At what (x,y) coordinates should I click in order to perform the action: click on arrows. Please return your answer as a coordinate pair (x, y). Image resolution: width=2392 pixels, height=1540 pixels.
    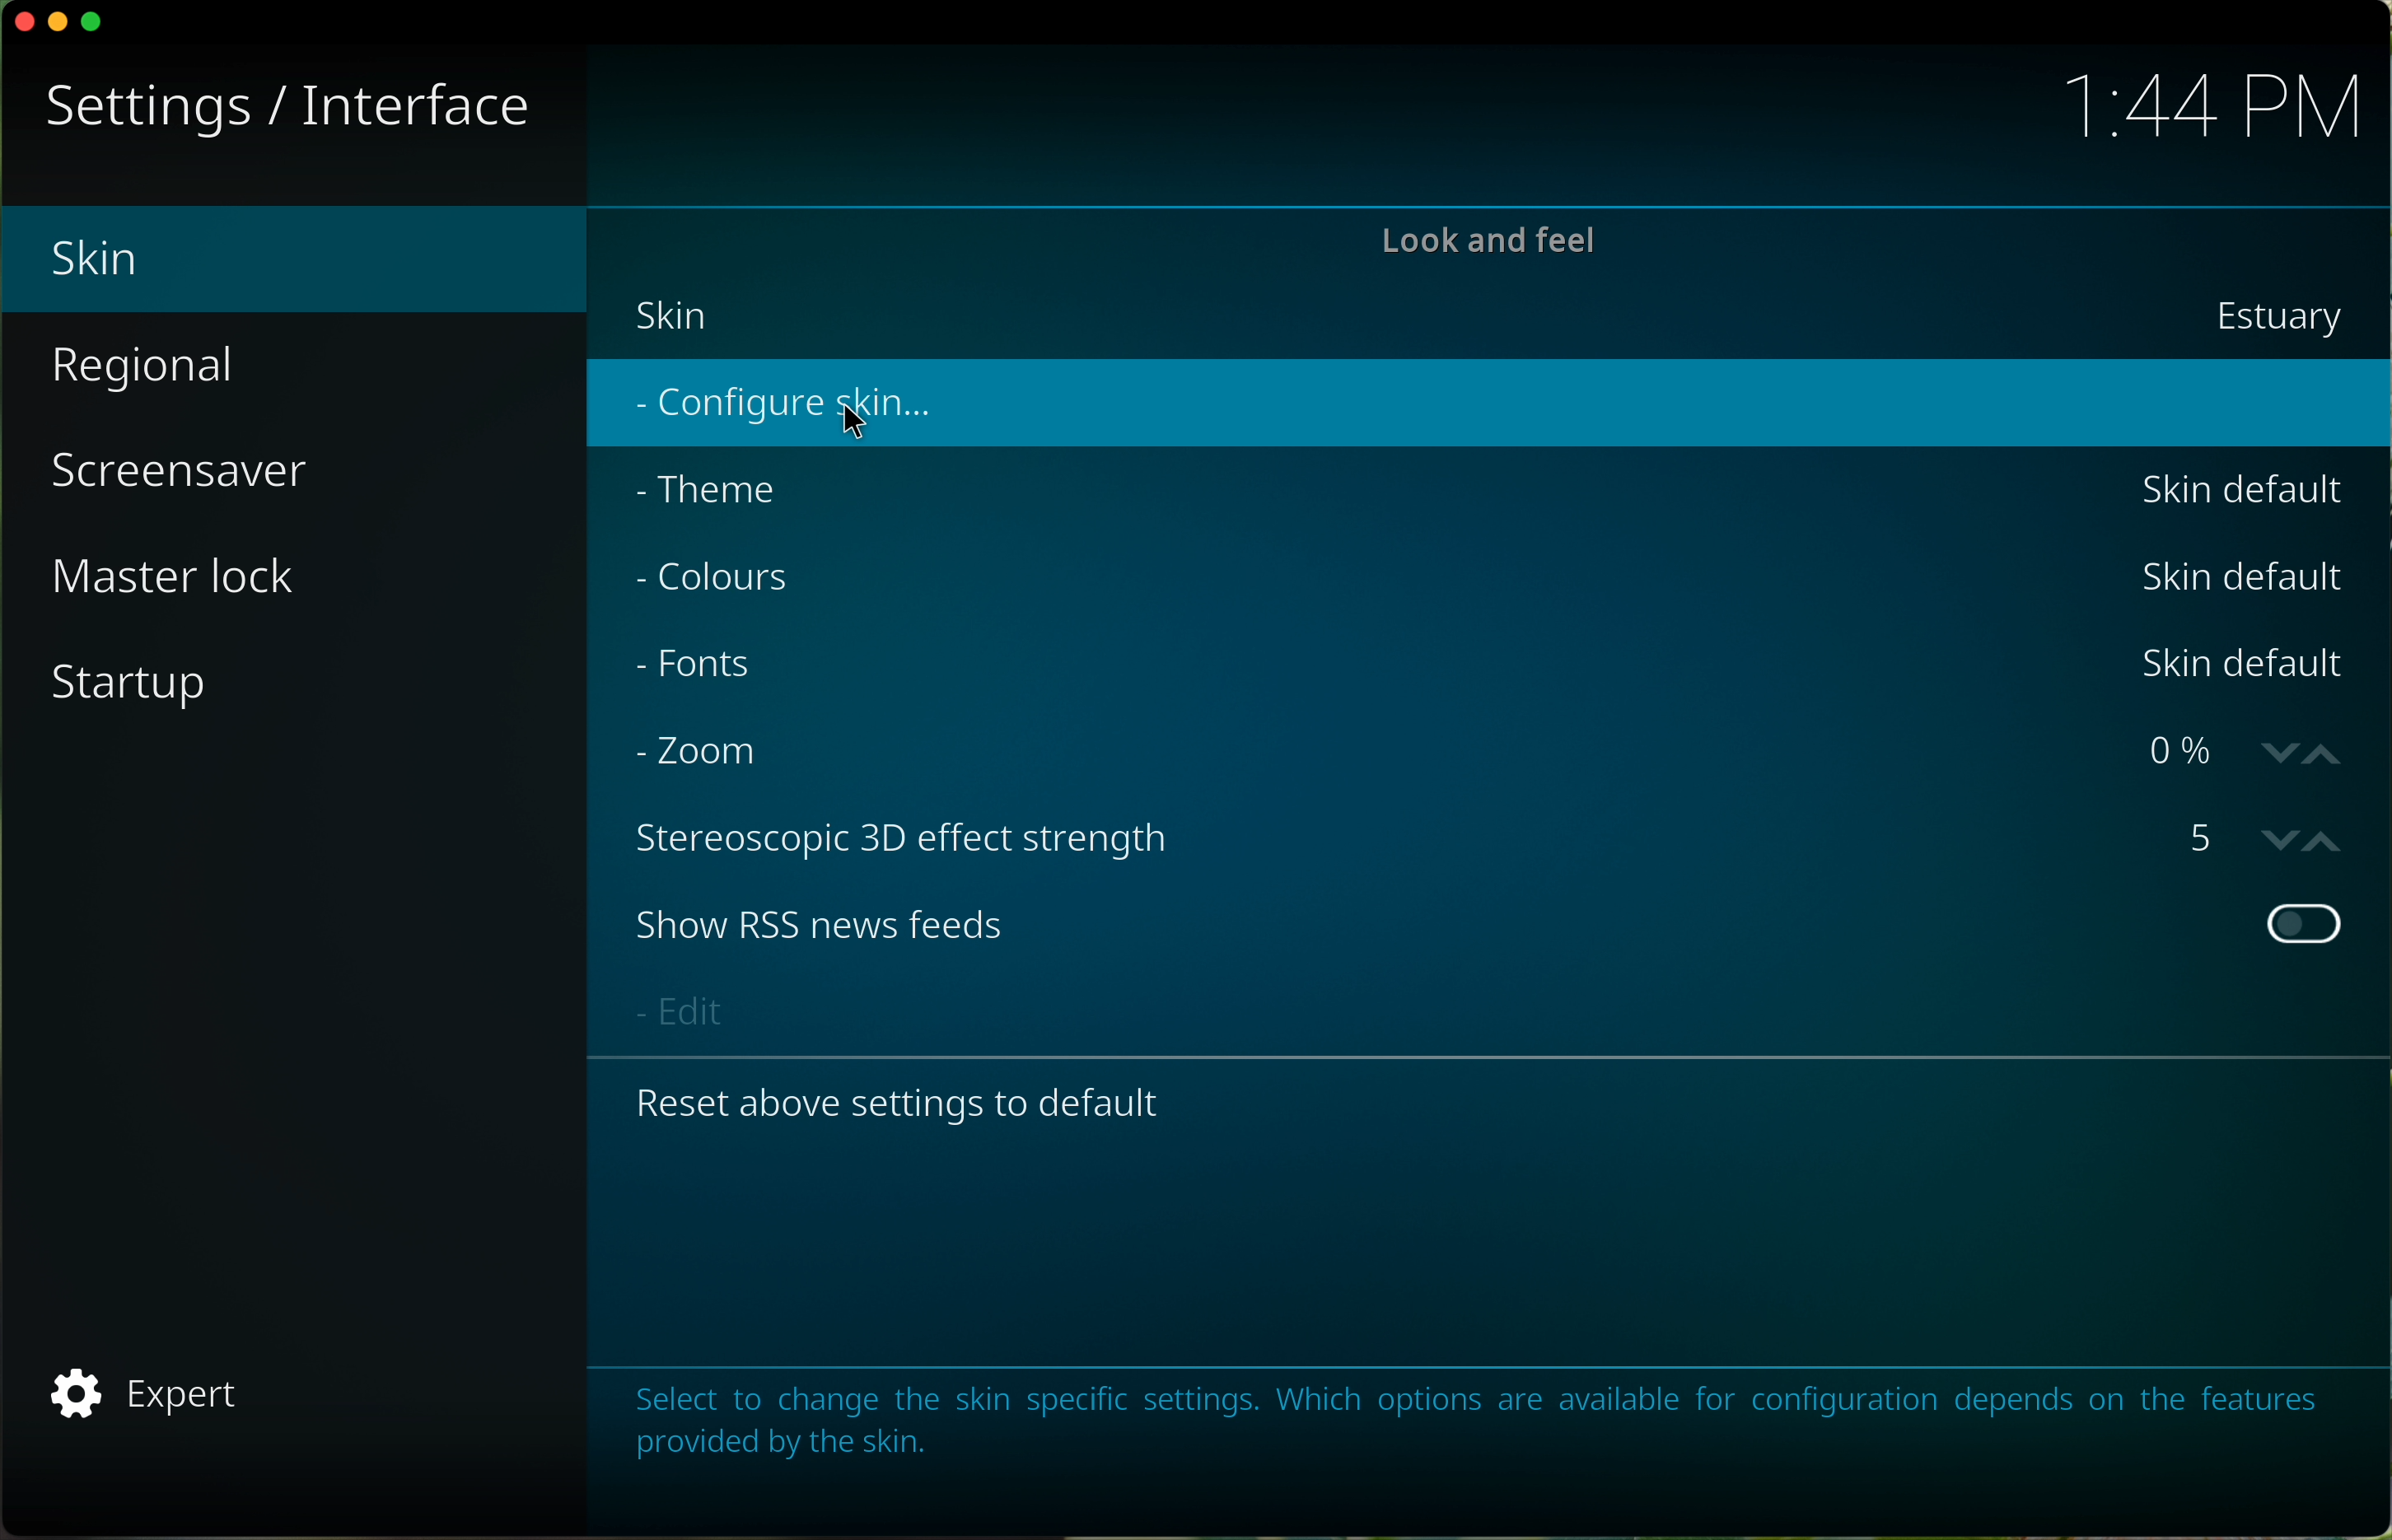
    Looking at the image, I should click on (2296, 836).